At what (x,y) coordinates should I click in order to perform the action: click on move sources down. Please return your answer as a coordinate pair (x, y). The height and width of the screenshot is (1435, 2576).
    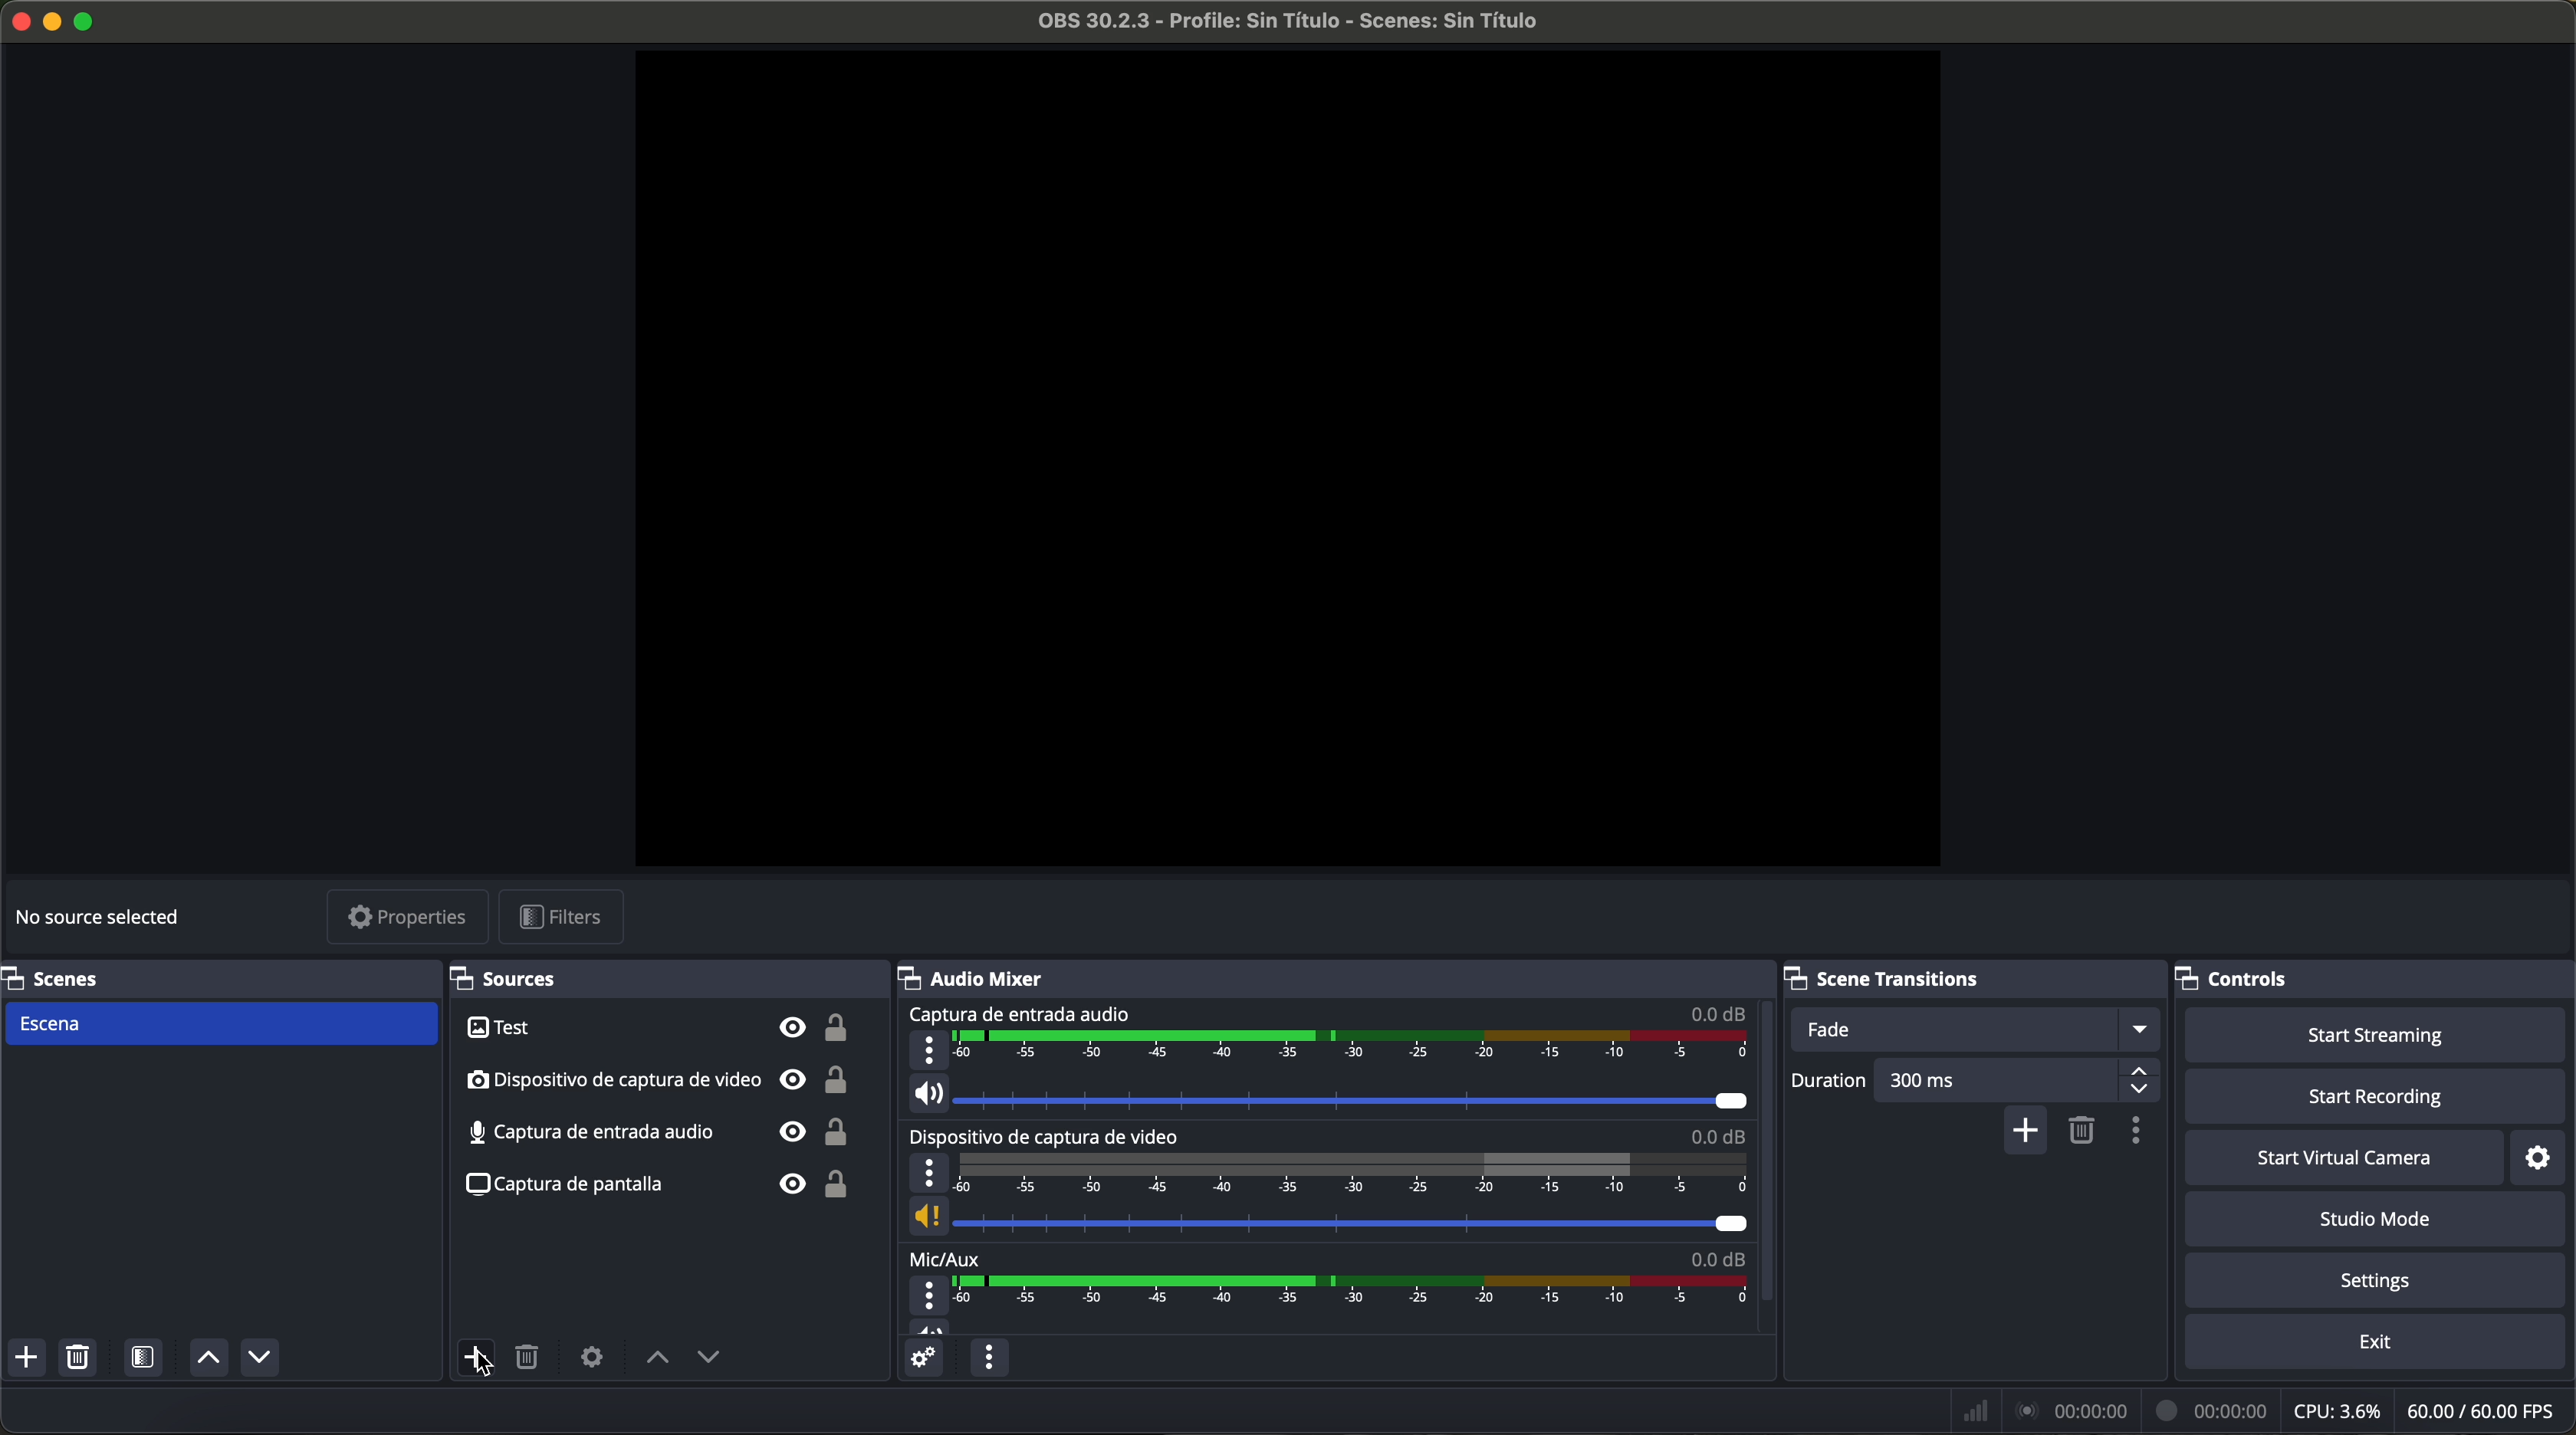
    Looking at the image, I should click on (710, 1361).